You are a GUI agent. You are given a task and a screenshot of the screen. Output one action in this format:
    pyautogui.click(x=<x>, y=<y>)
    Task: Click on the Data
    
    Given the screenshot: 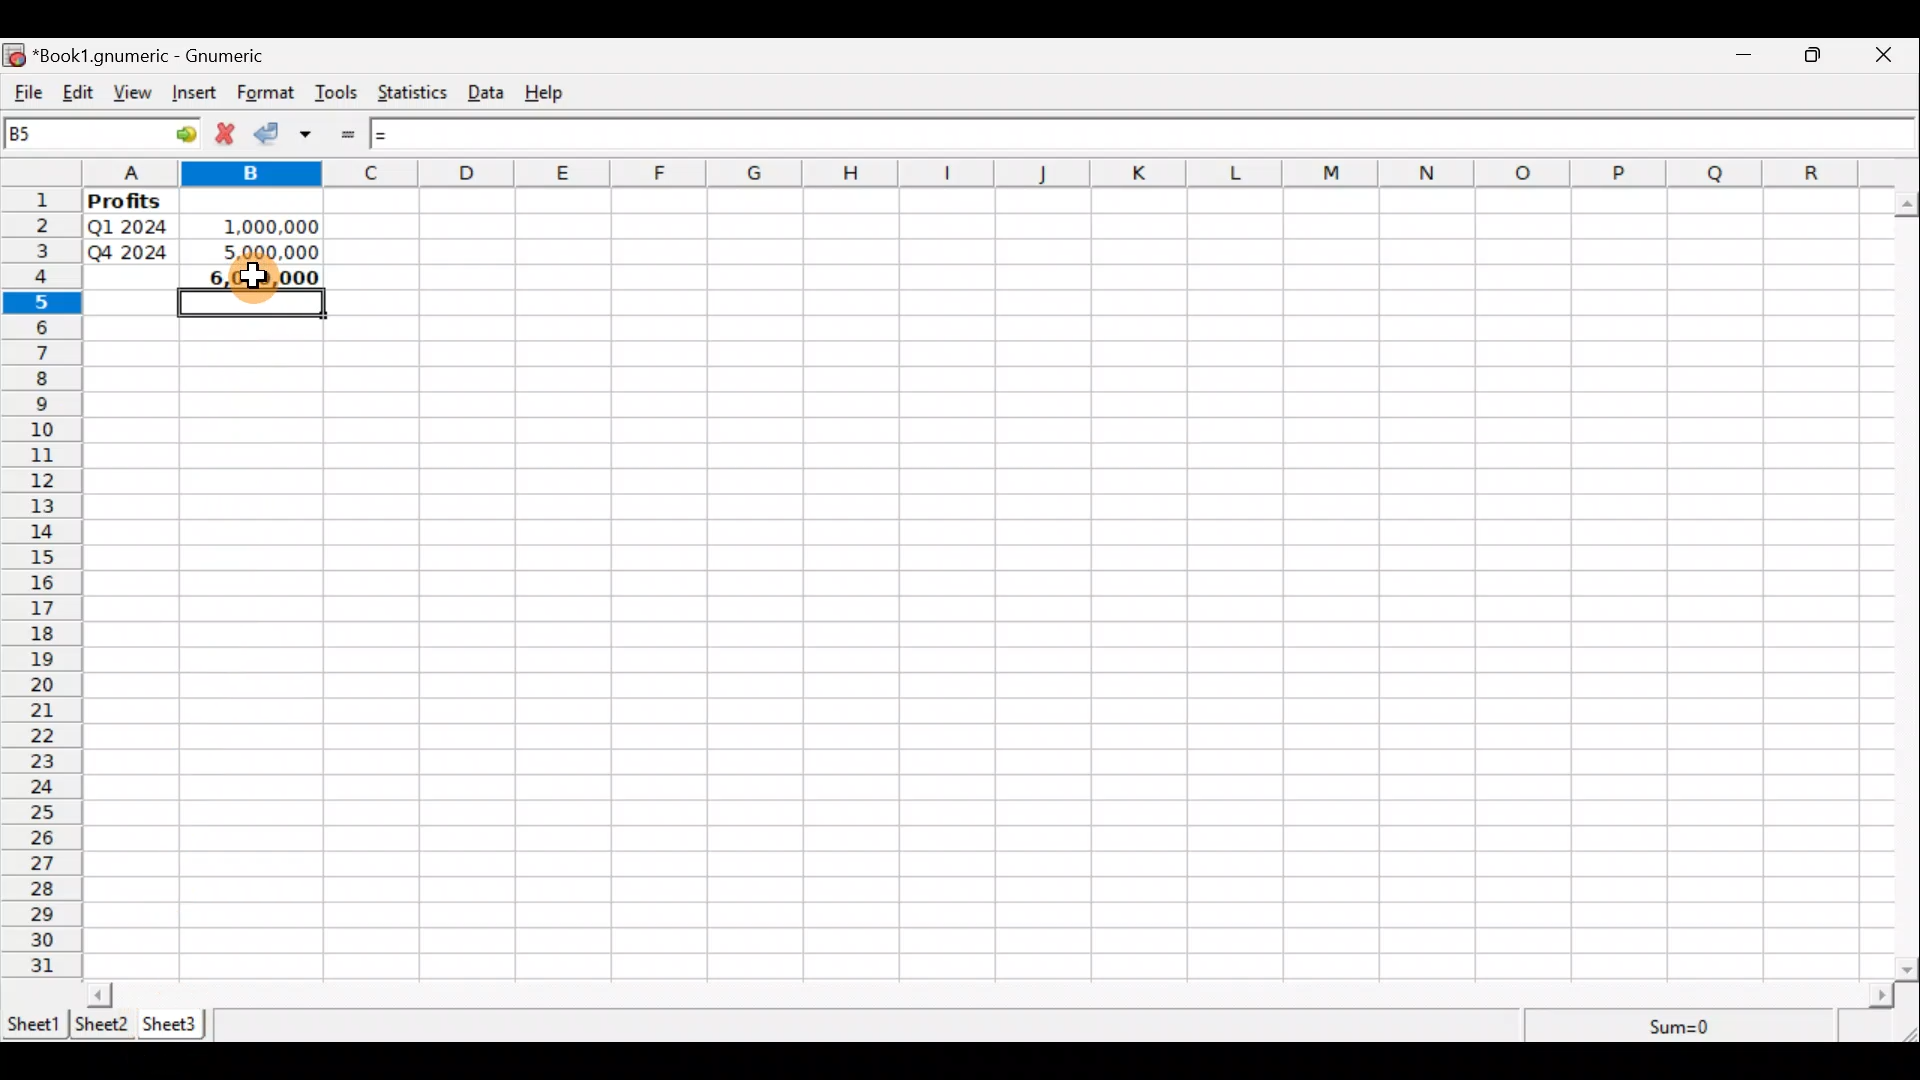 What is the action you would take?
    pyautogui.click(x=492, y=93)
    